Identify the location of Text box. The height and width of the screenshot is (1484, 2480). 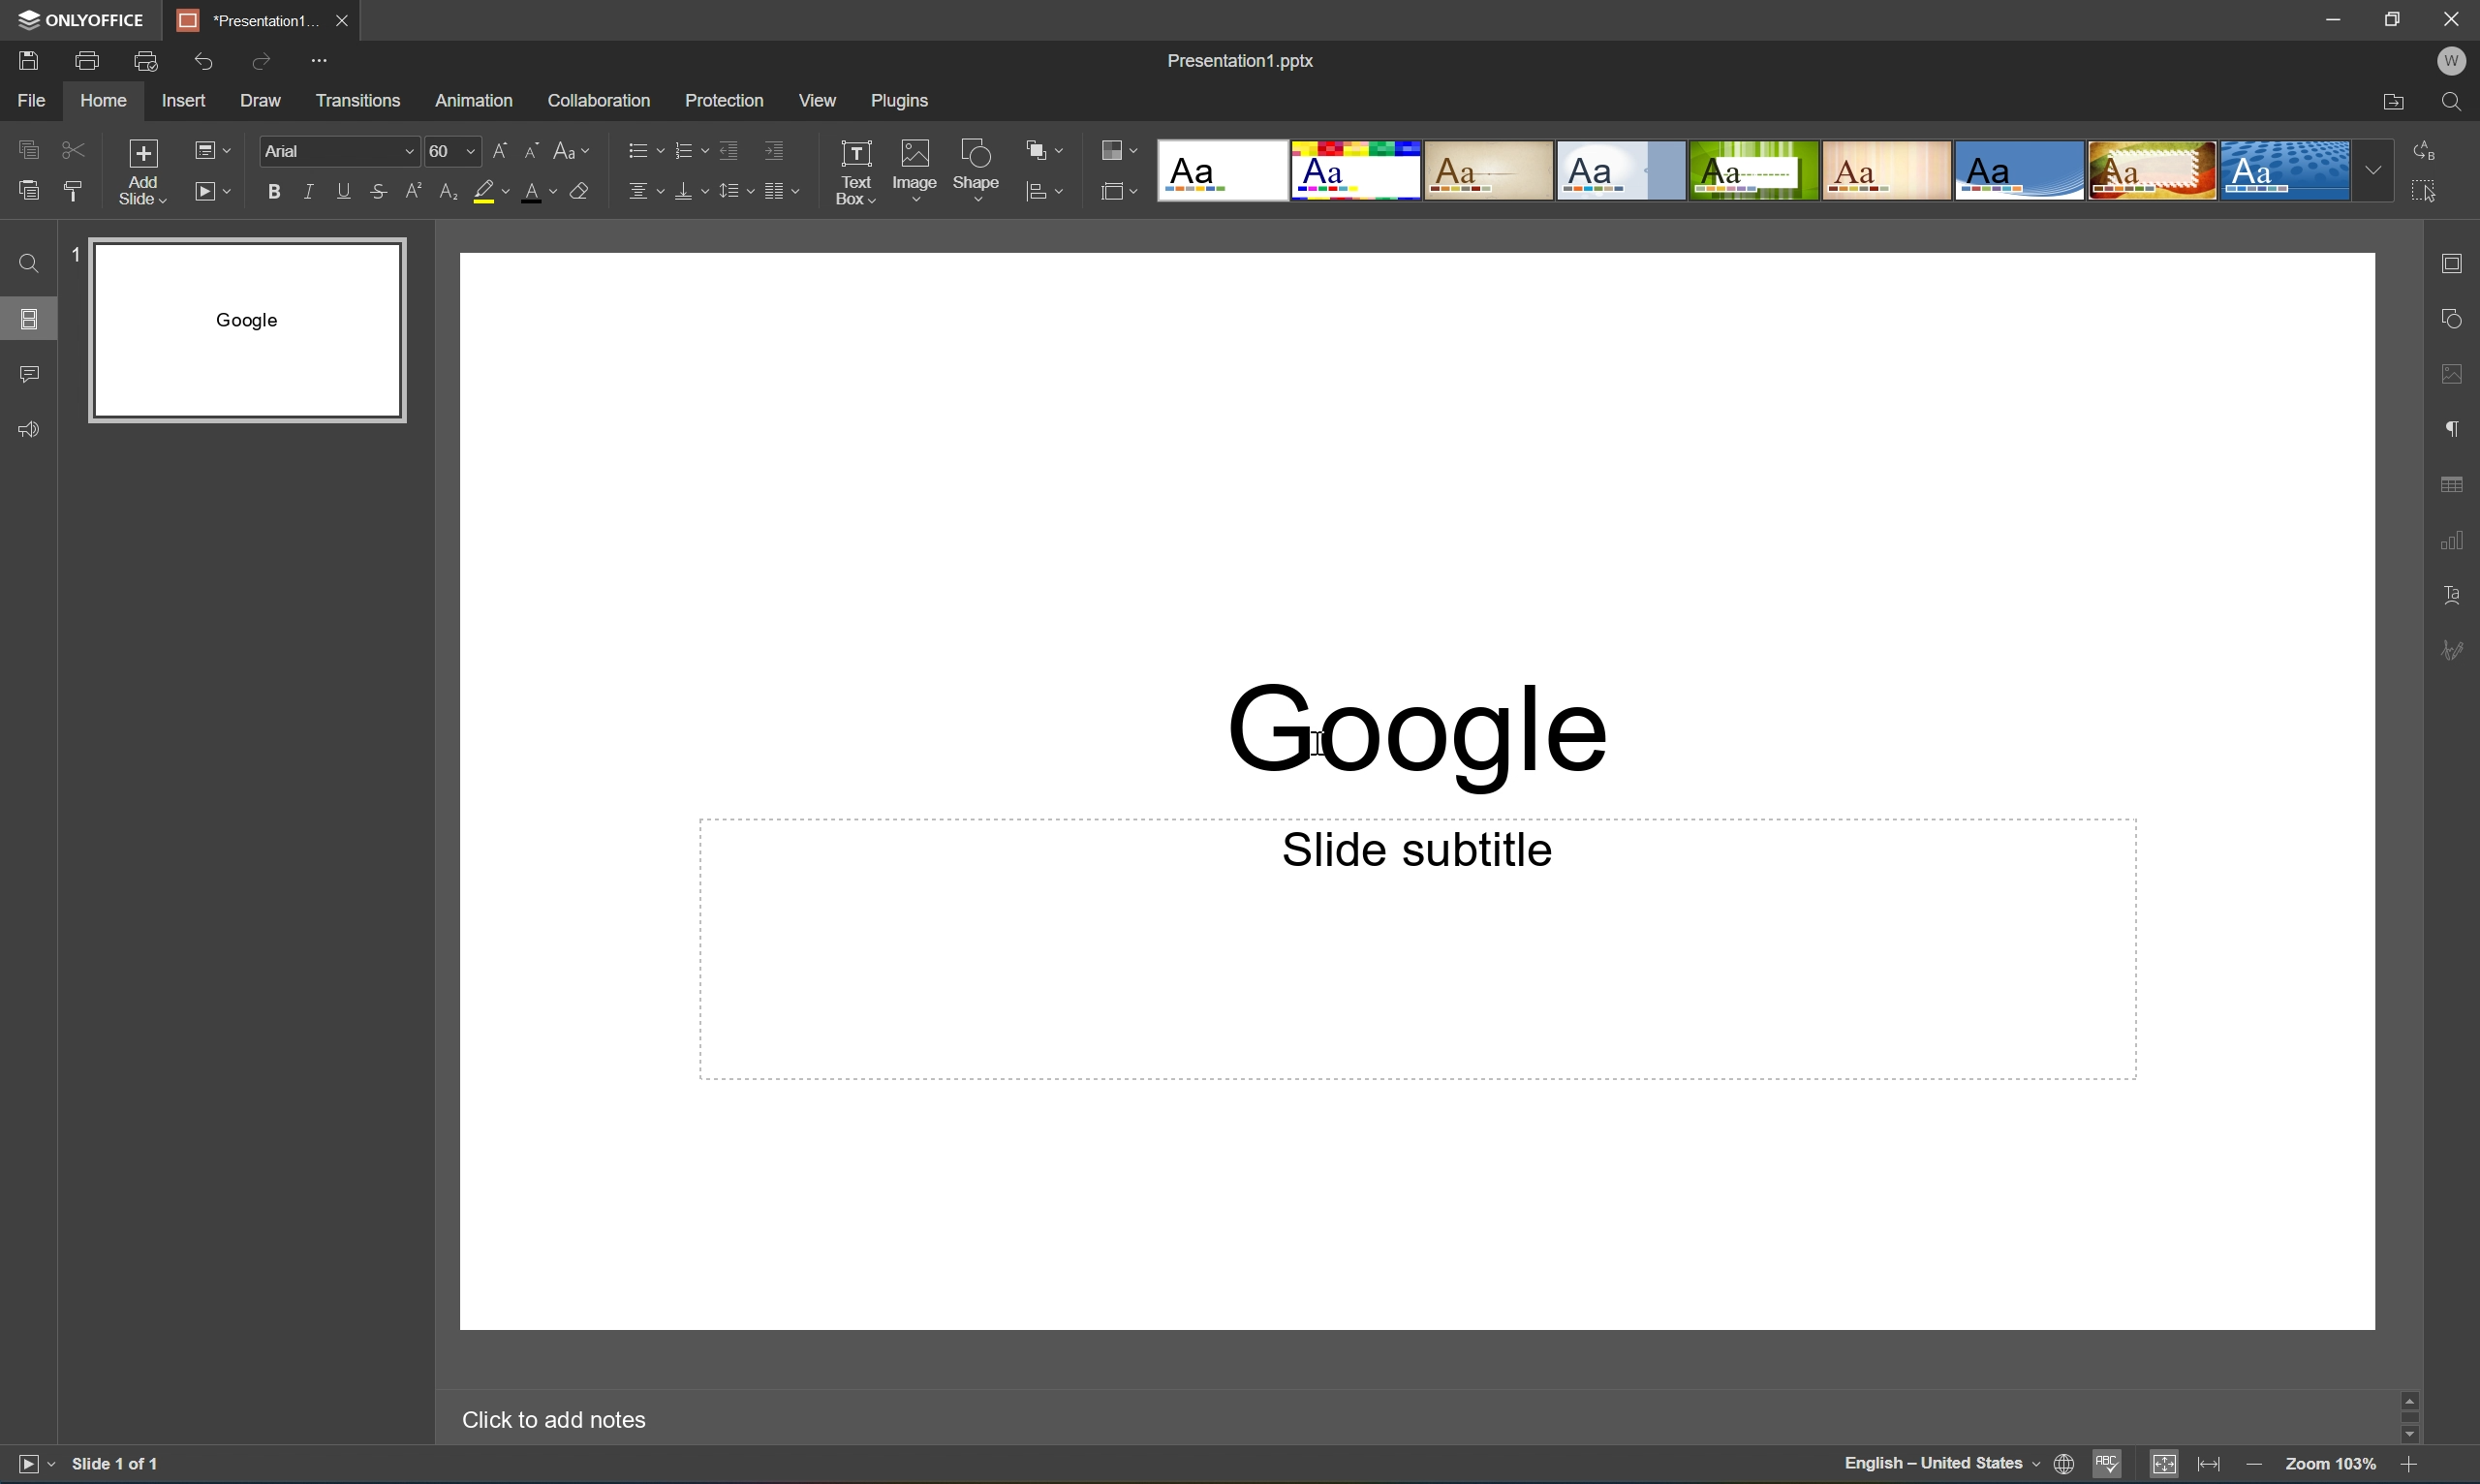
(856, 175).